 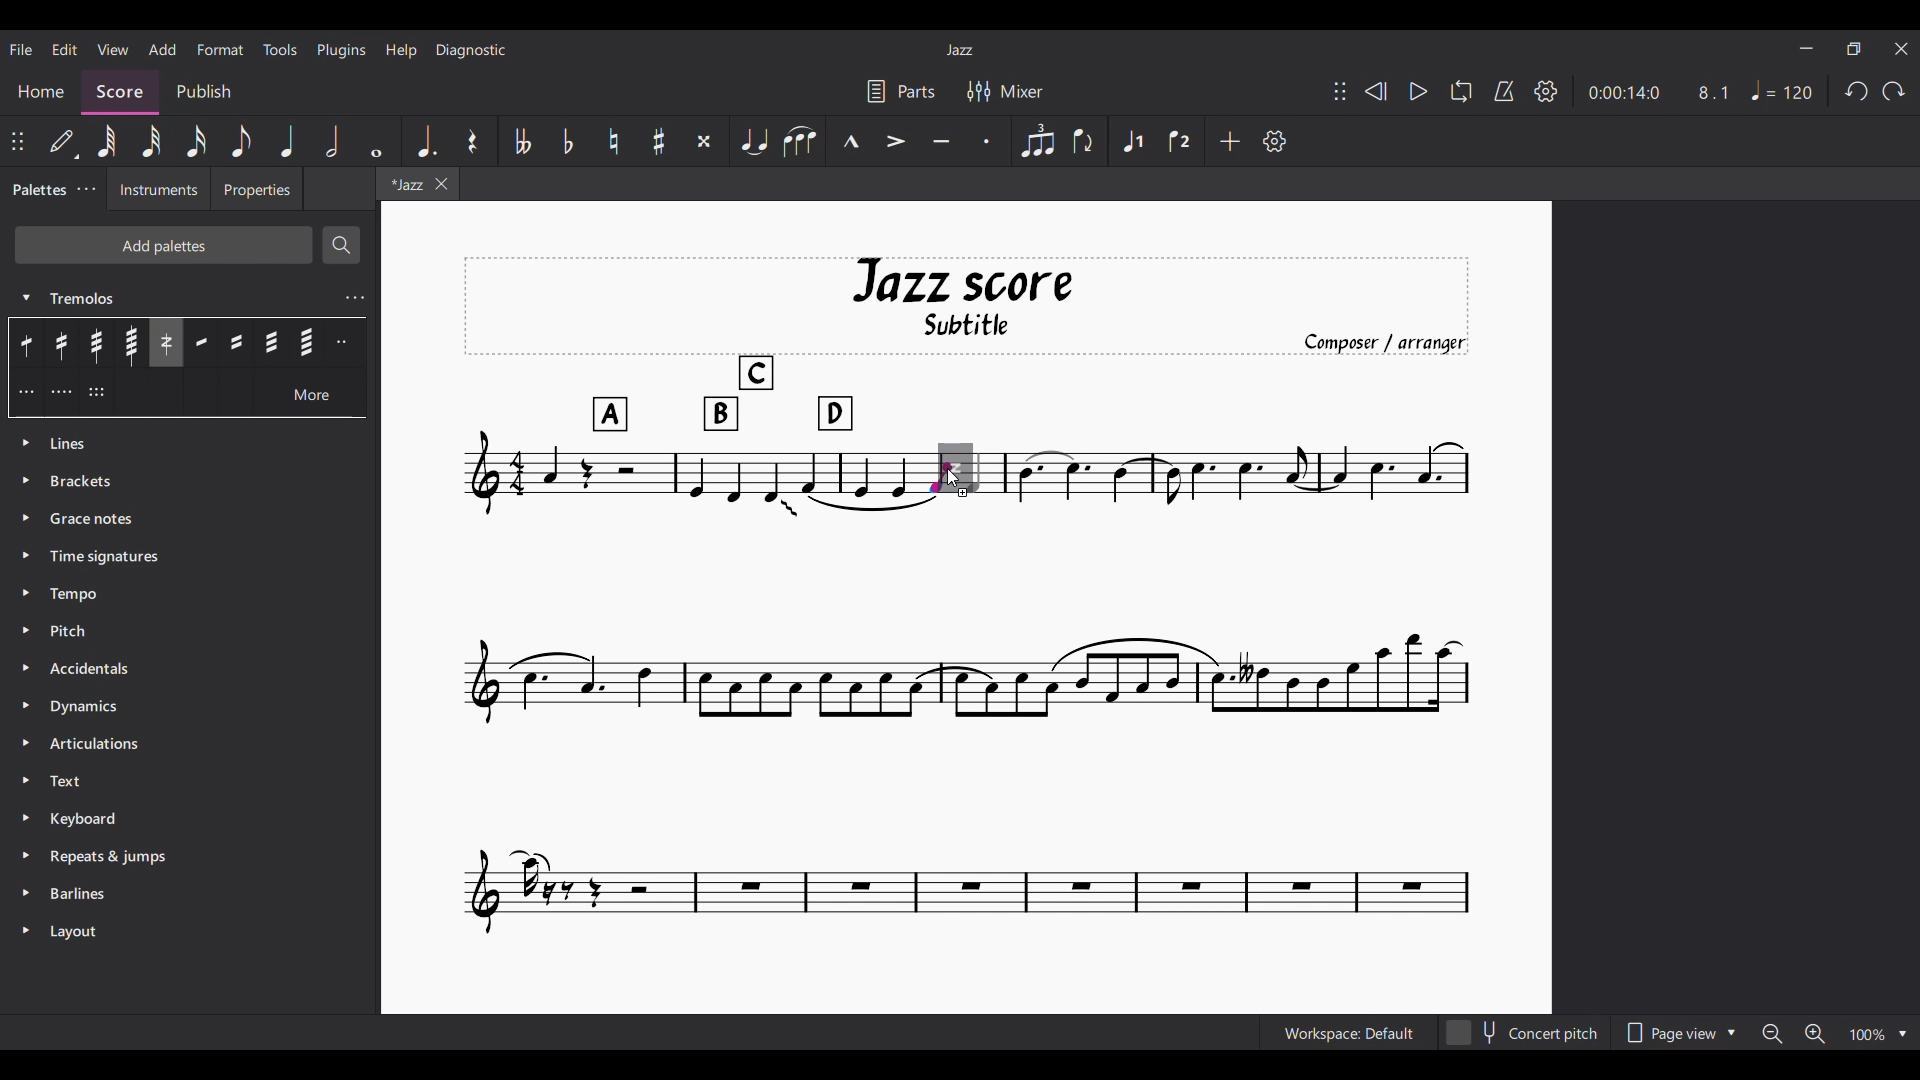 What do you see at coordinates (191, 594) in the screenshot?
I see `Tempo` at bounding box center [191, 594].